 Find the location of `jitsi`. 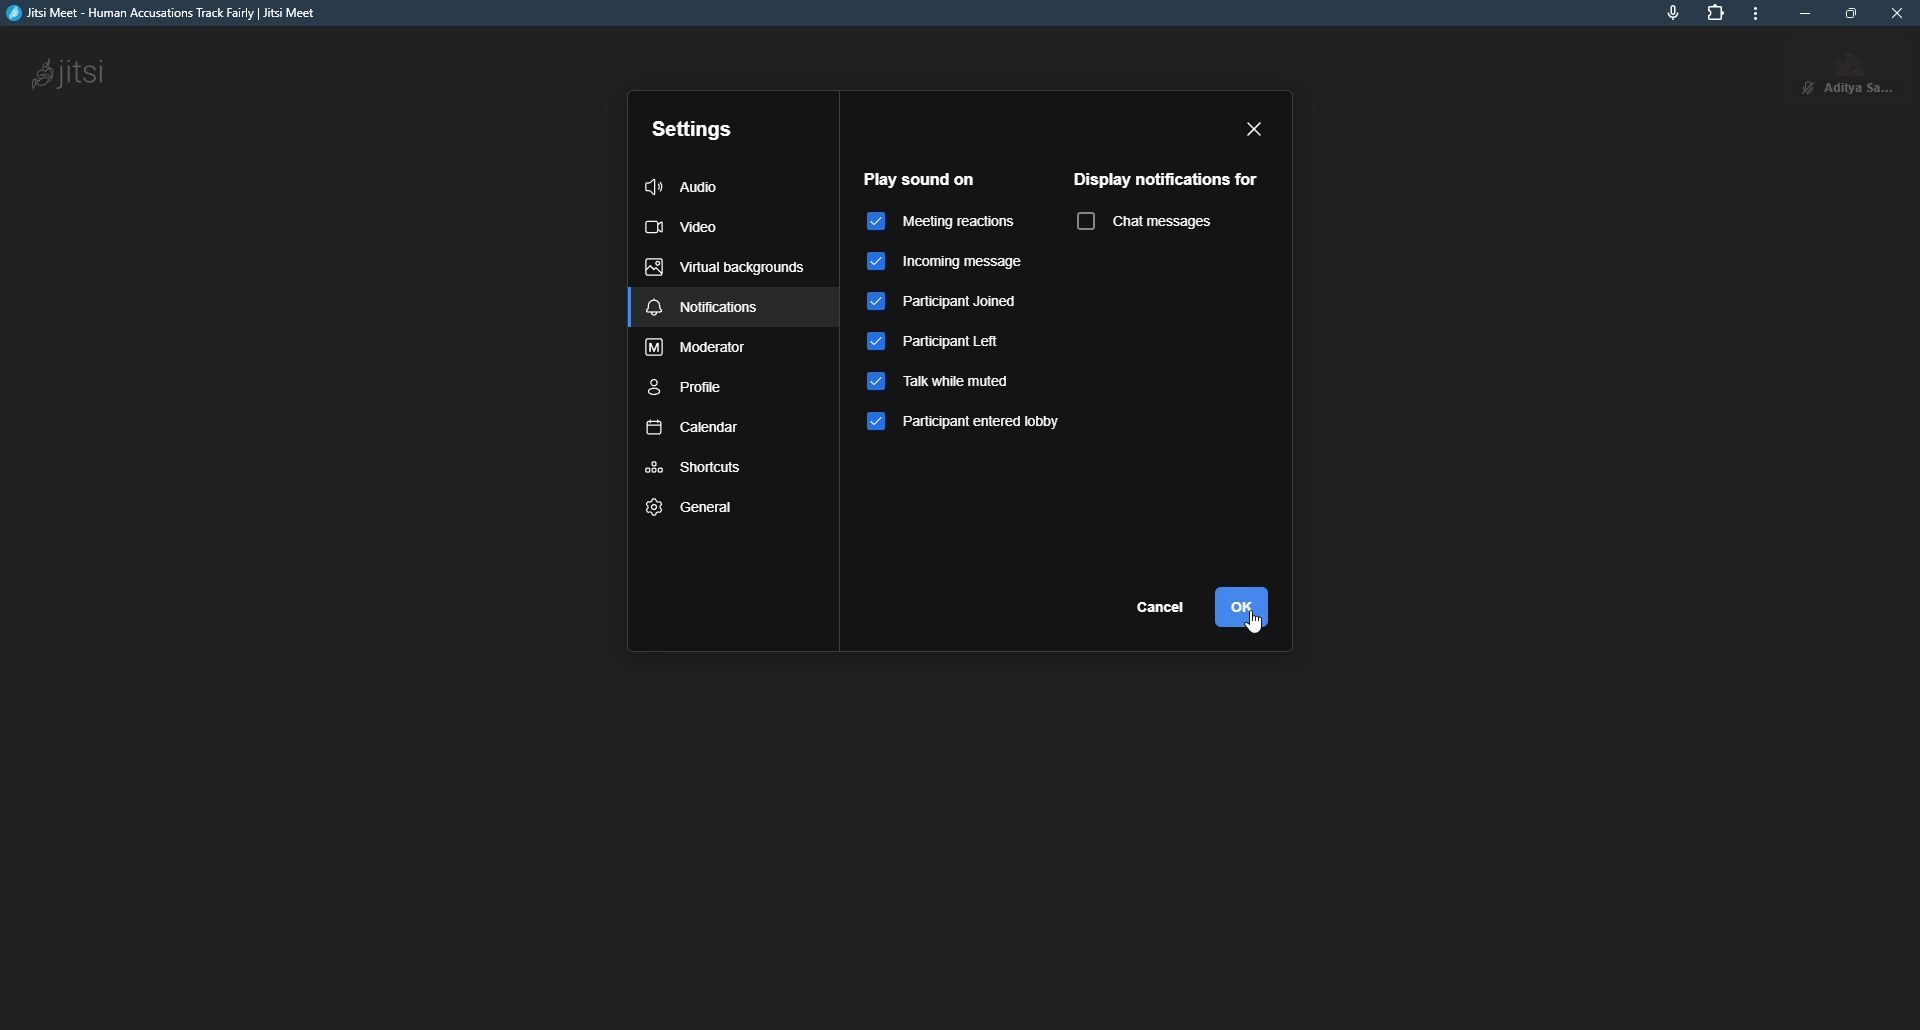

jitsi is located at coordinates (69, 77).